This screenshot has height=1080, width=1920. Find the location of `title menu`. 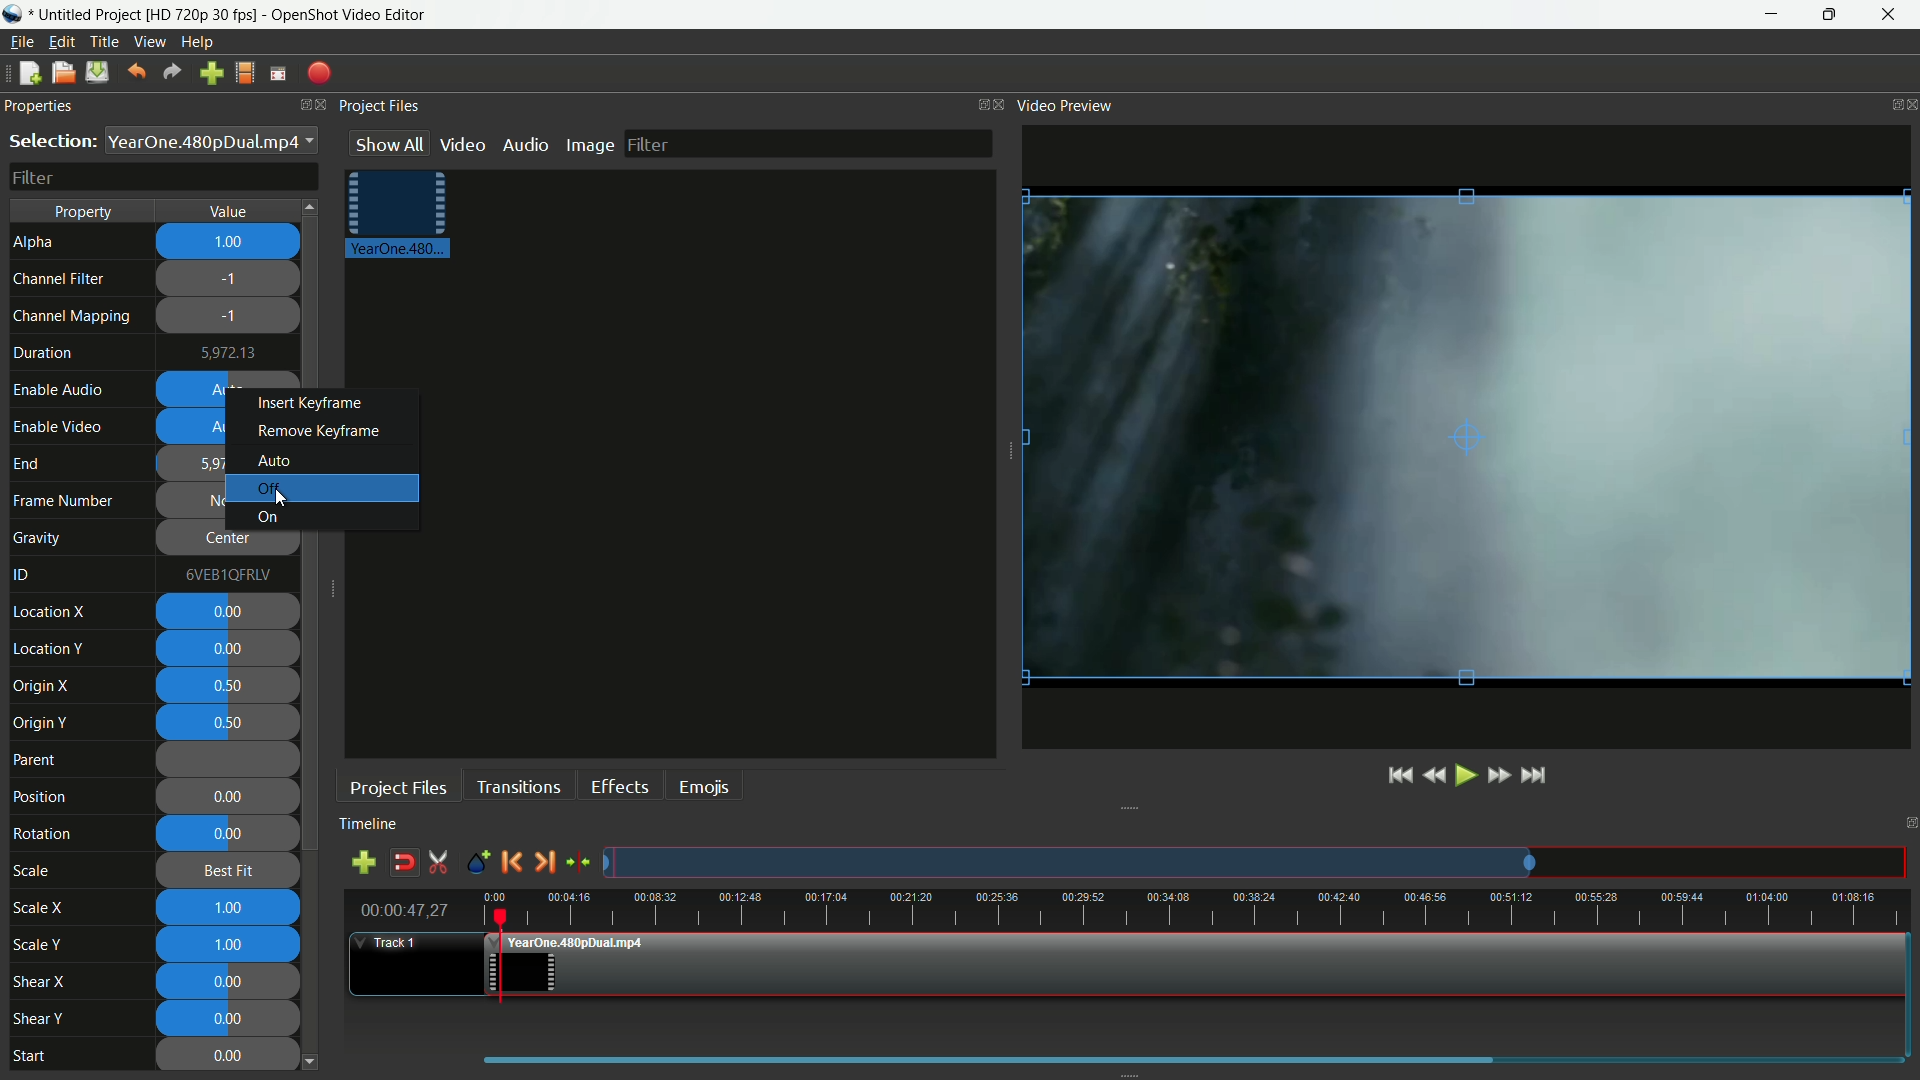

title menu is located at coordinates (105, 42).